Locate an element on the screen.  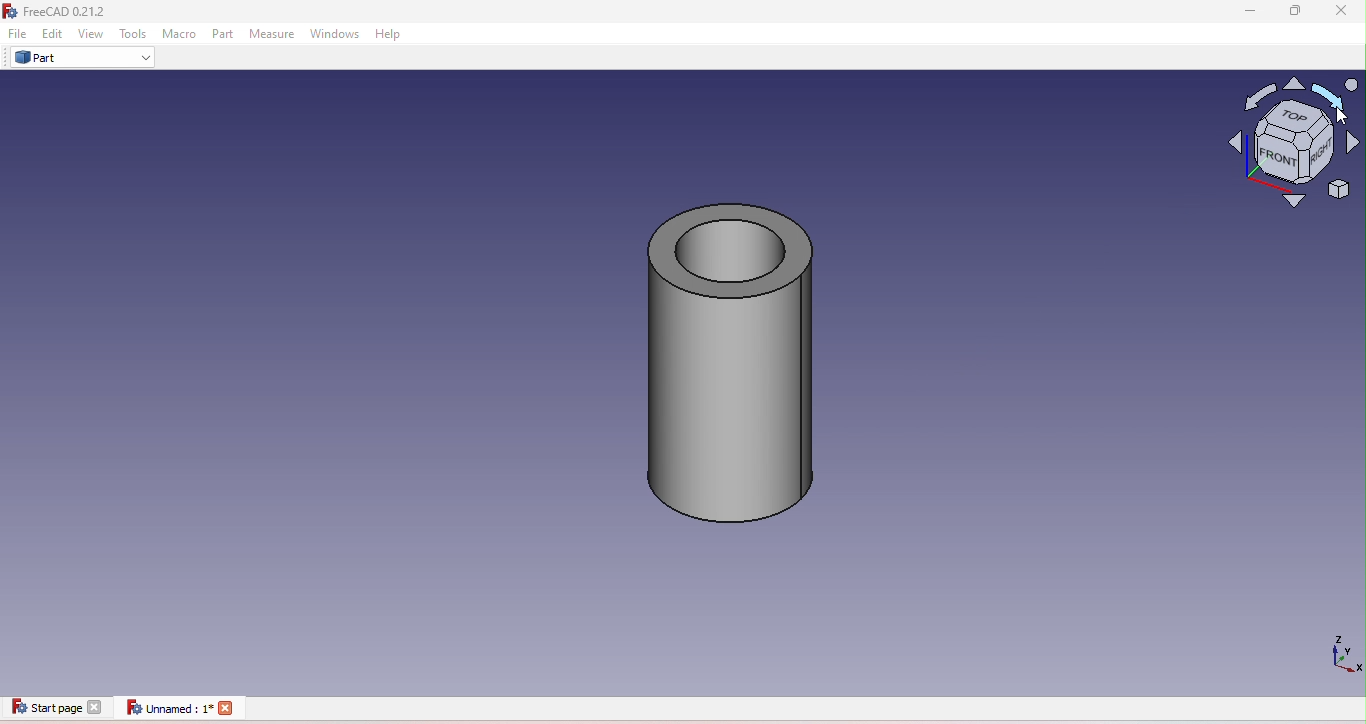
FreeCAD icon is located at coordinates (64, 12).